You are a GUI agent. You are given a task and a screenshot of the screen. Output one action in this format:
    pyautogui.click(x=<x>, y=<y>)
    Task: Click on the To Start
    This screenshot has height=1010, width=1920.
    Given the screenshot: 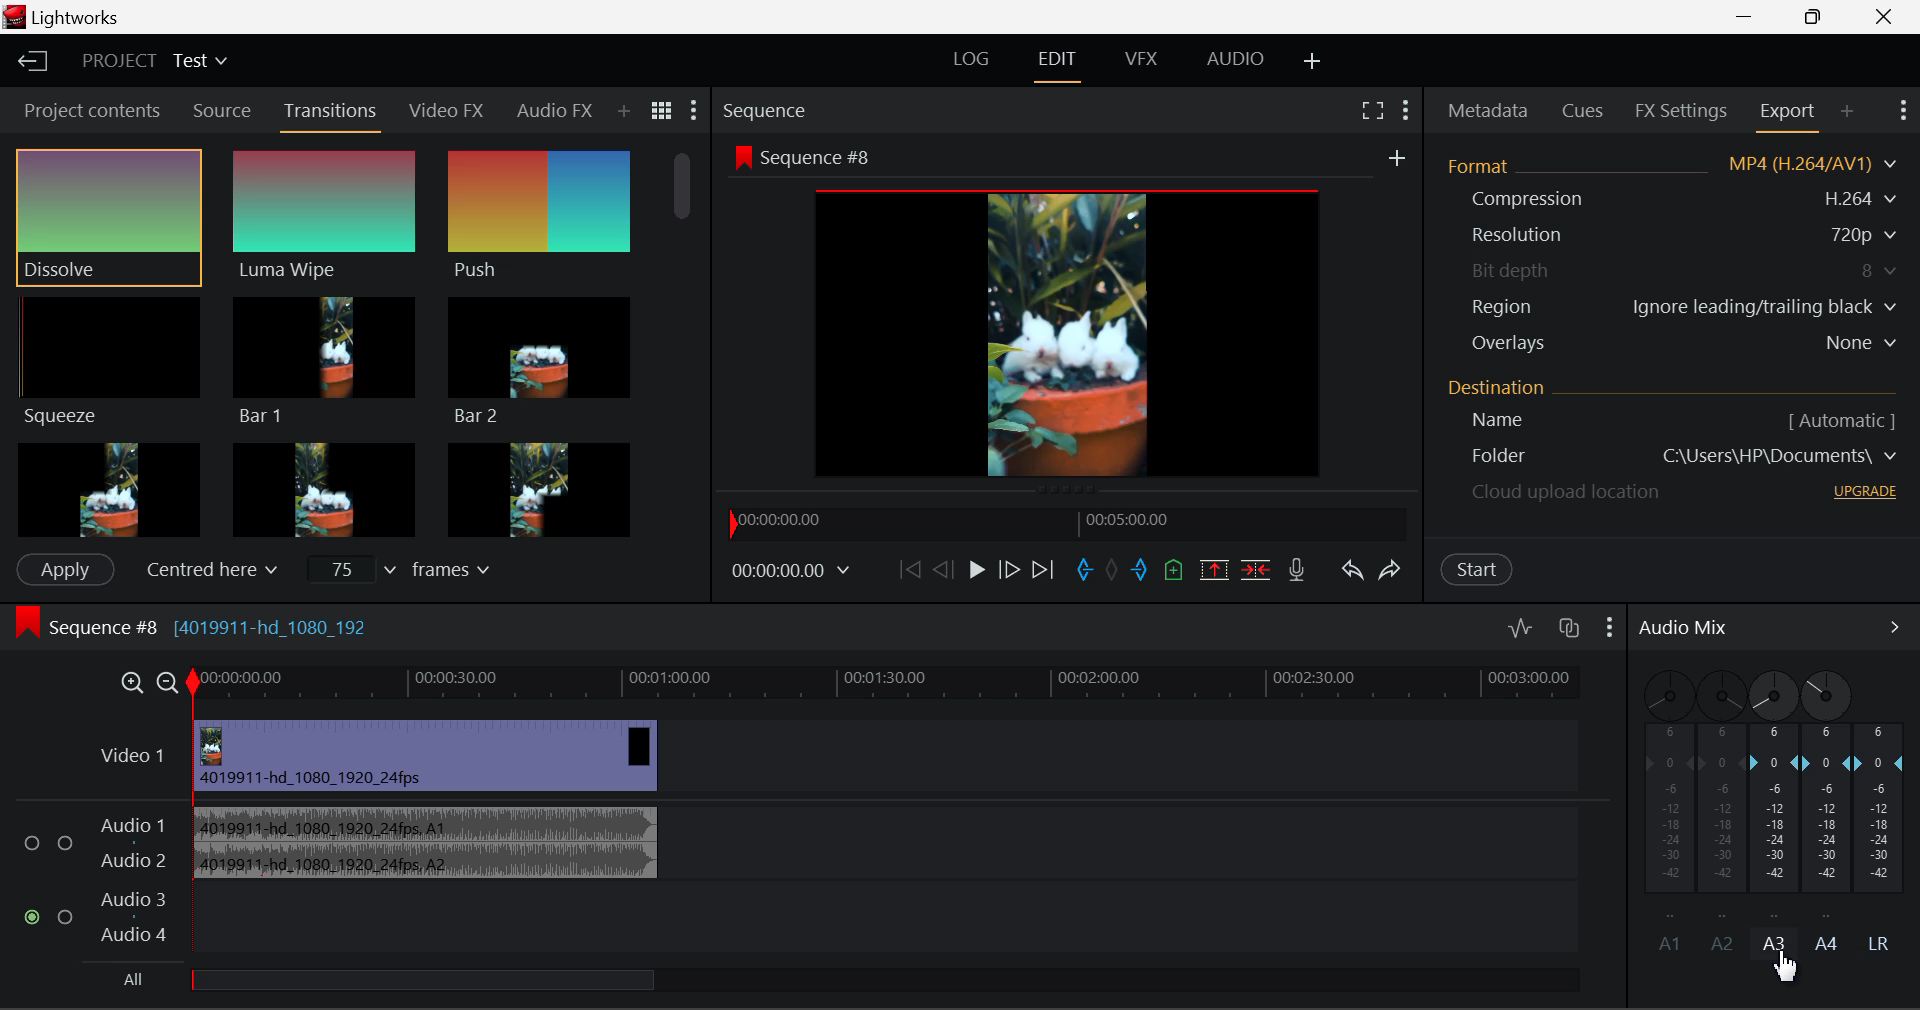 What is the action you would take?
    pyautogui.click(x=907, y=569)
    